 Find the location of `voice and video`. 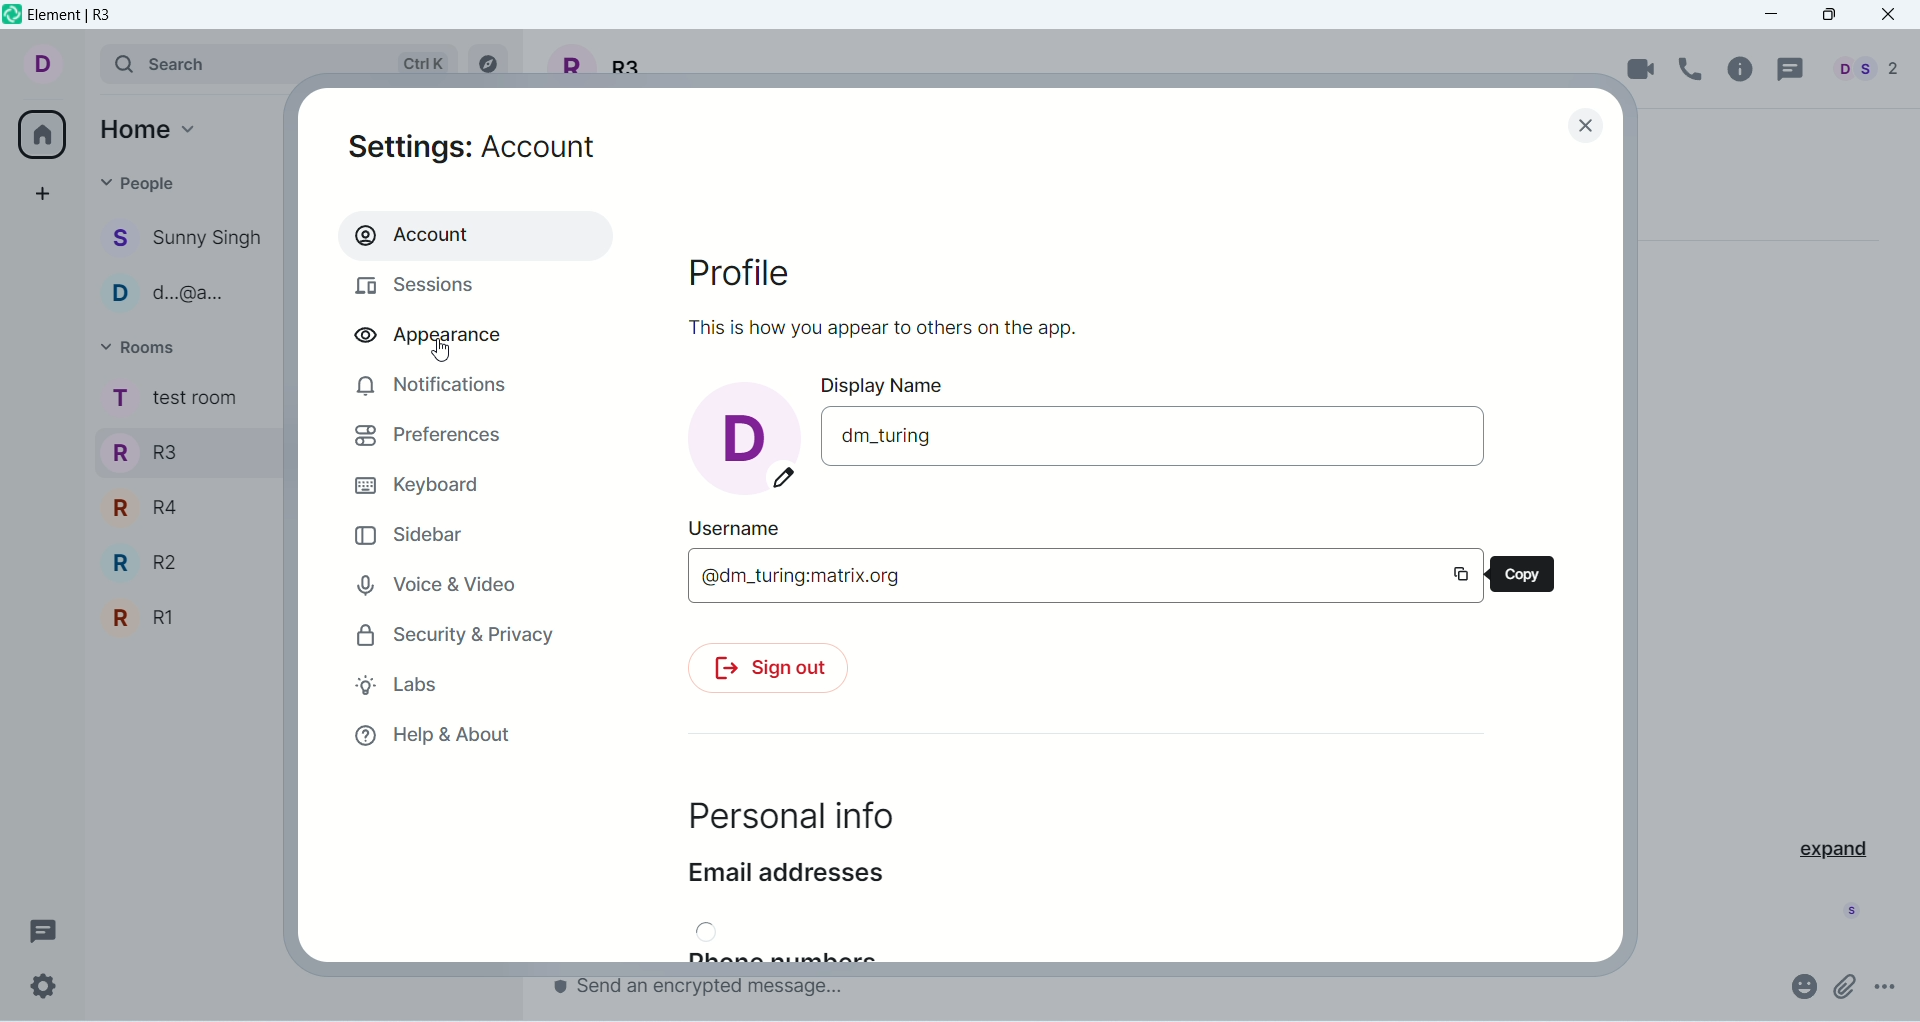

voice and video is located at coordinates (433, 582).